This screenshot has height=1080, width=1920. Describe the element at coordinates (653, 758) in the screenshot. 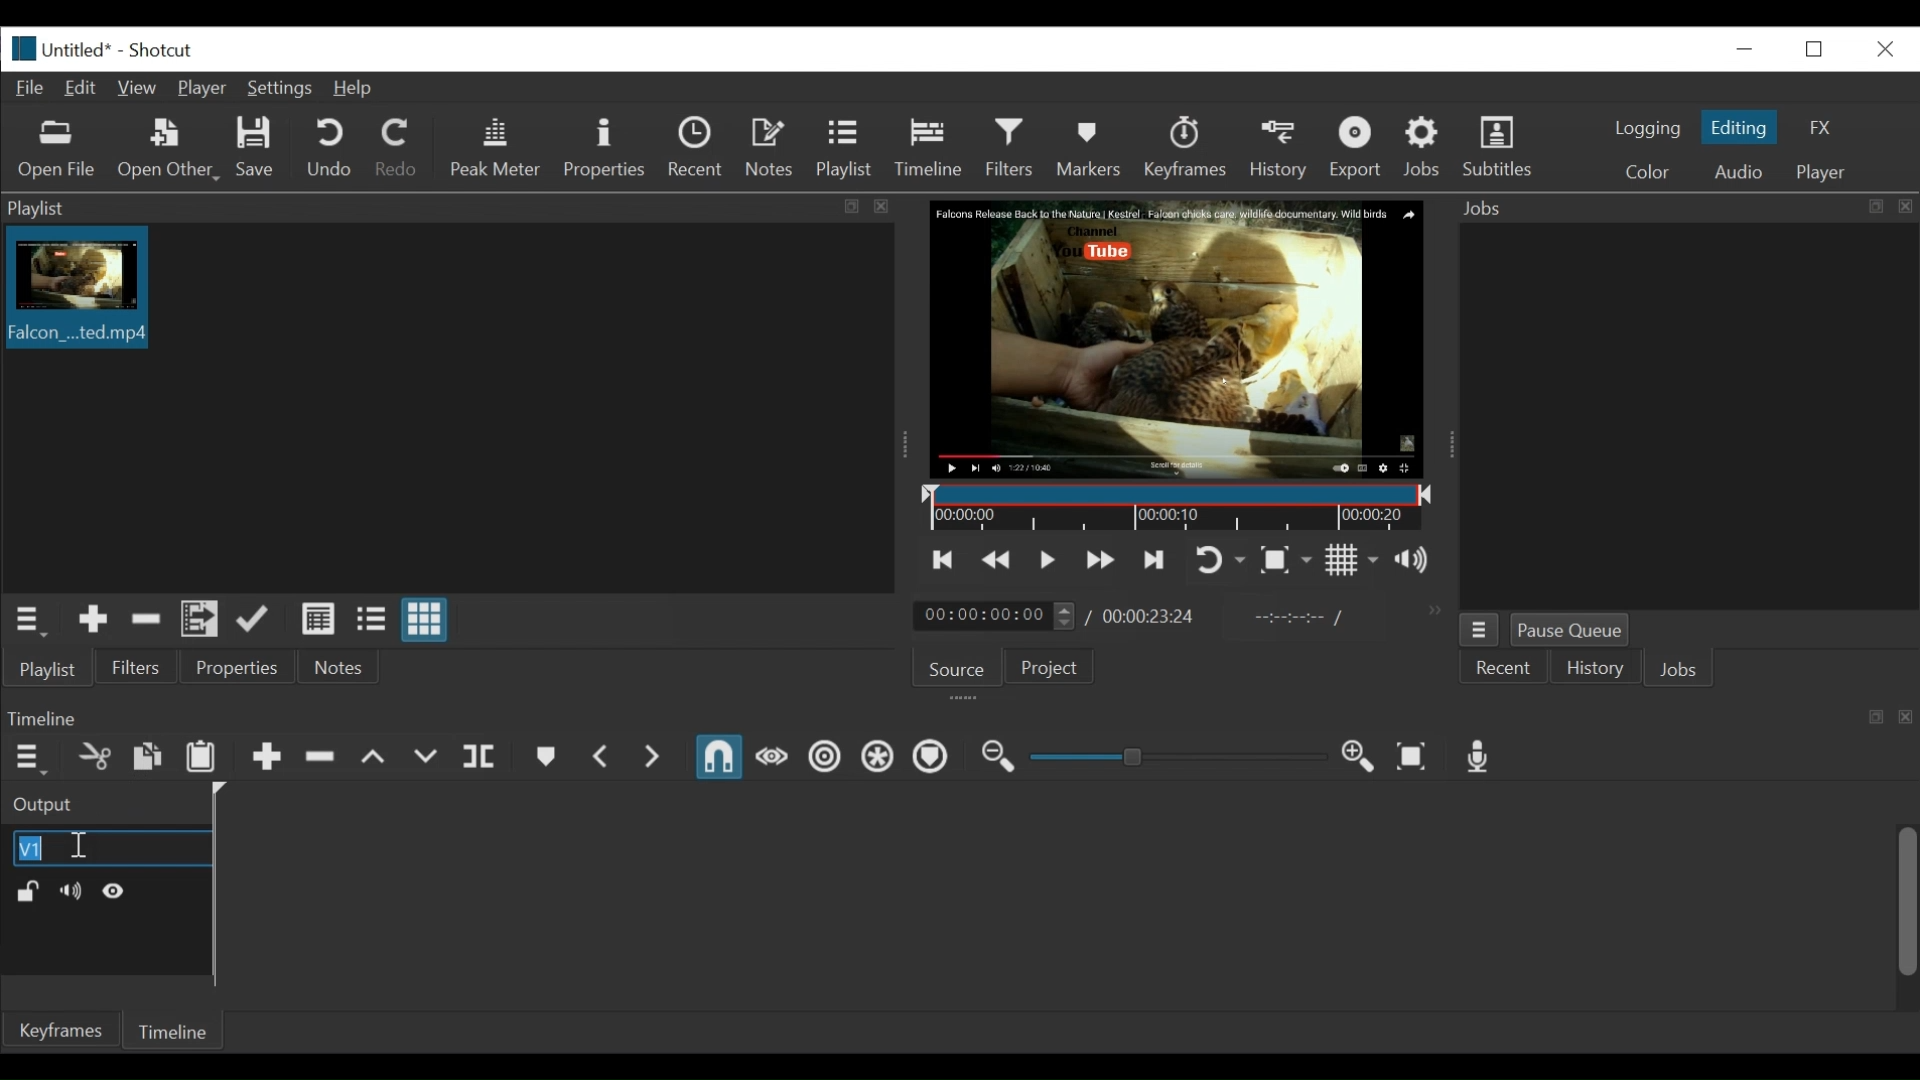

I see `Next Marker` at that location.